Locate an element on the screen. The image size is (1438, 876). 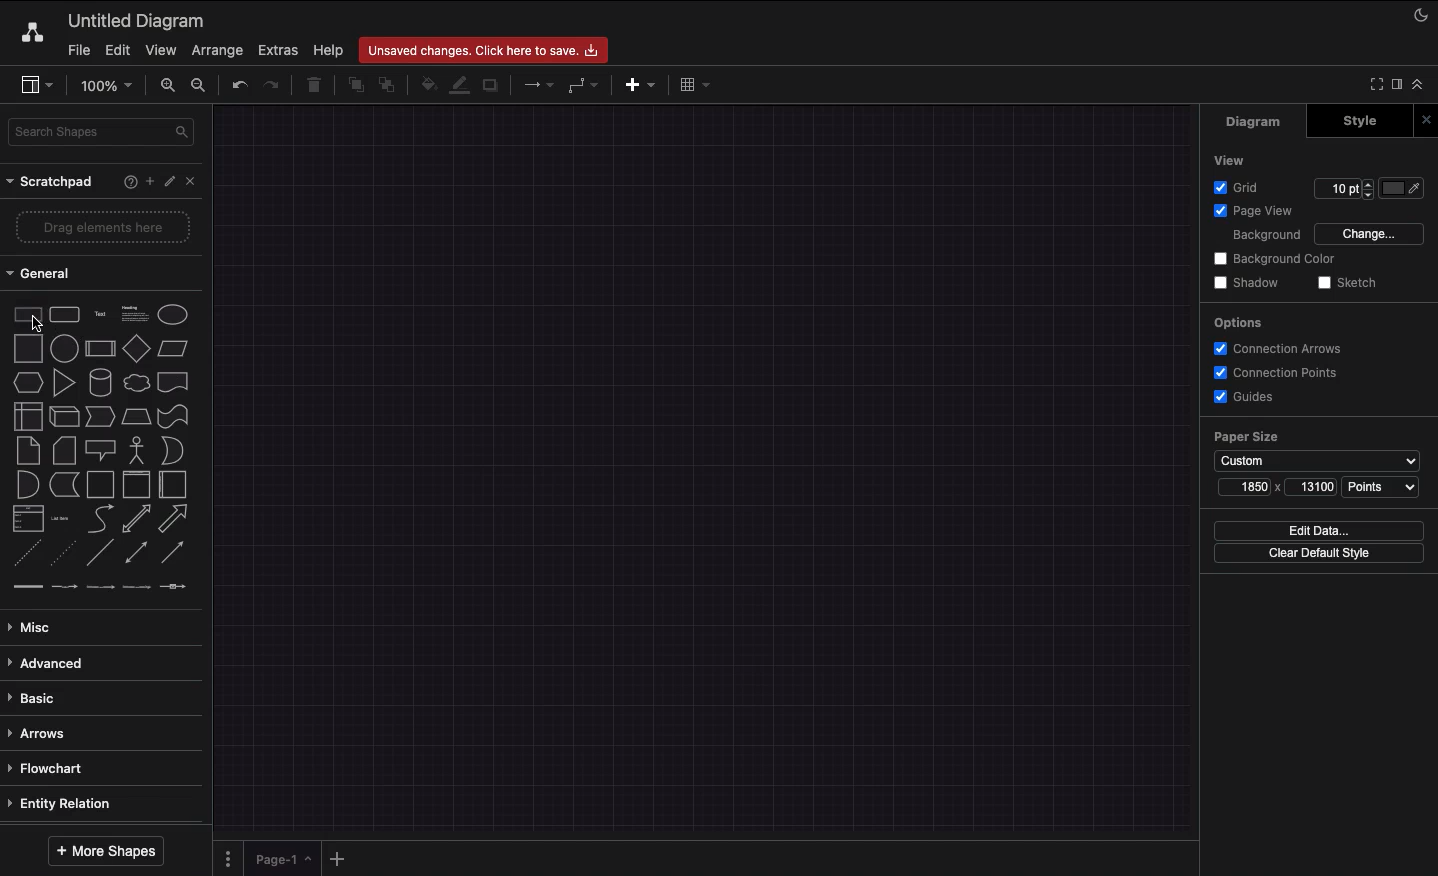
Size is located at coordinates (1342, 190).